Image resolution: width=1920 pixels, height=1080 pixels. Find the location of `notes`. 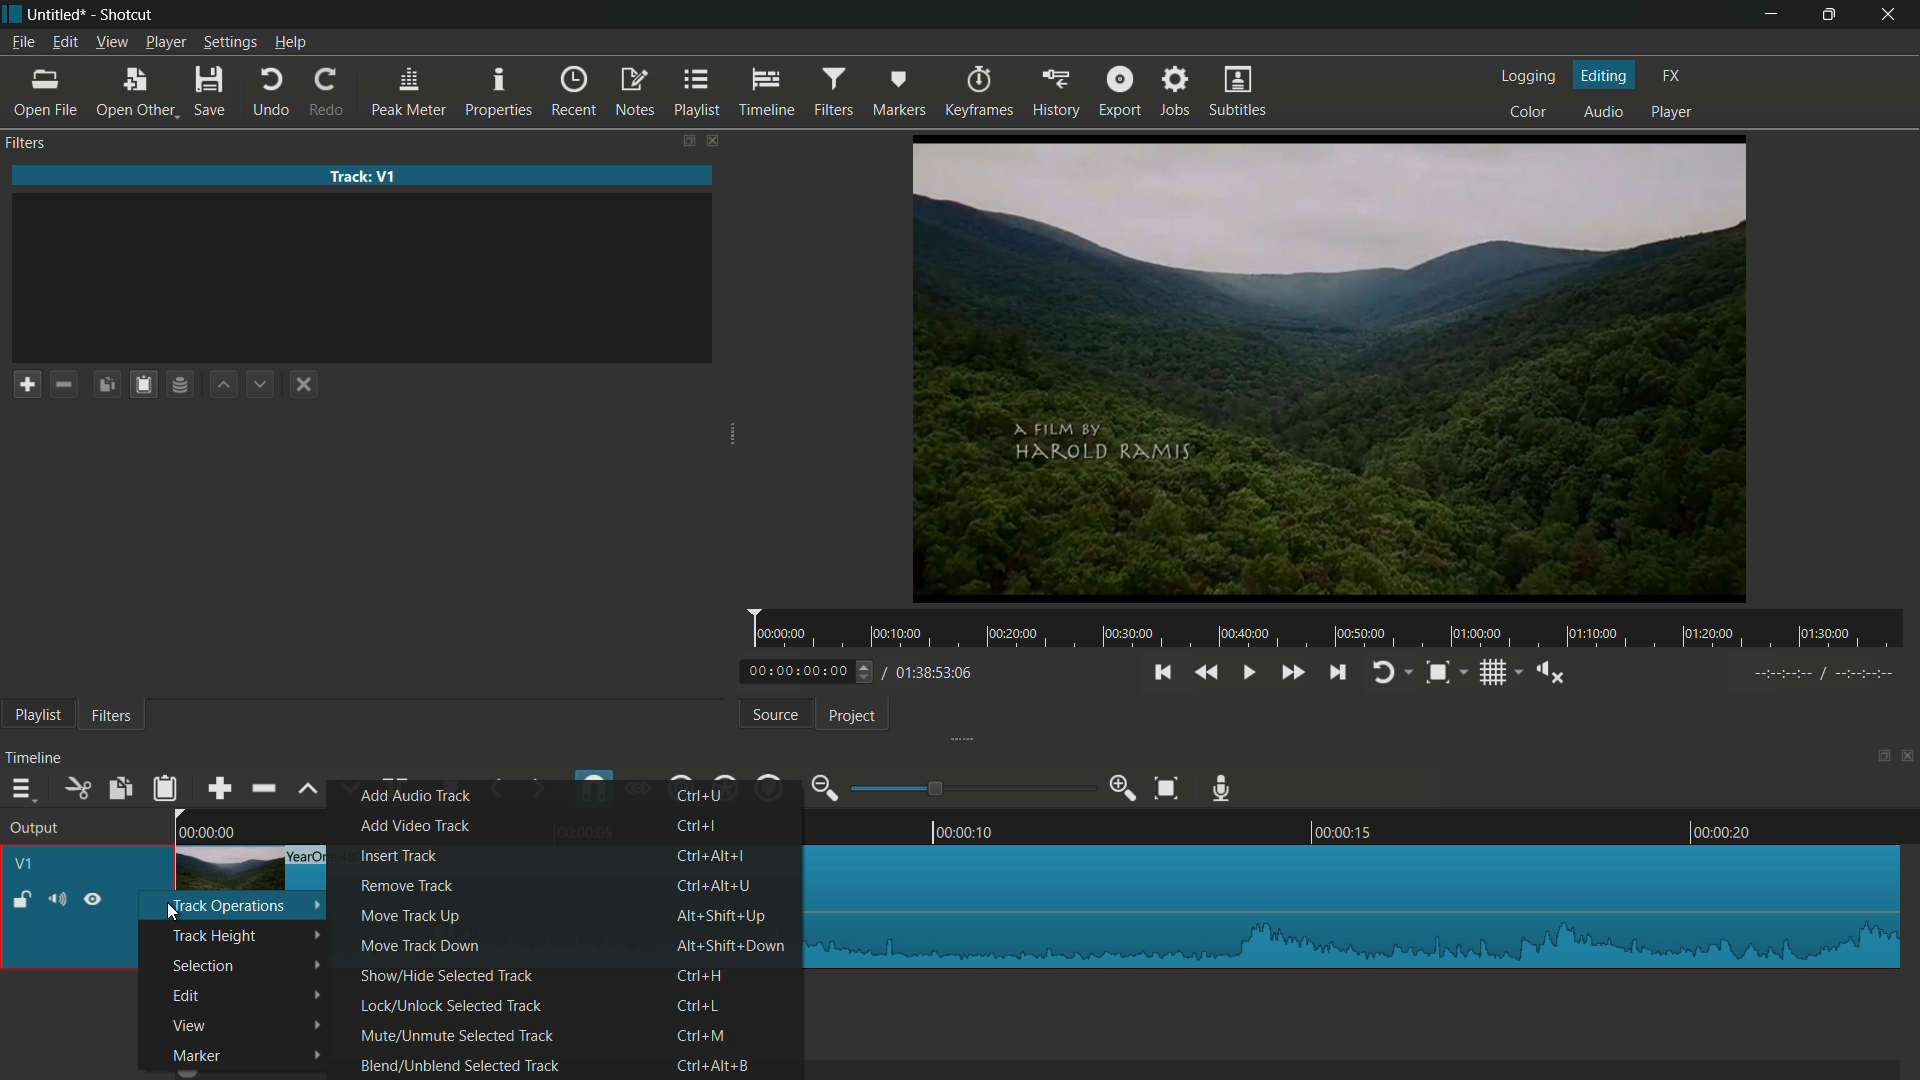

notes is located at coordinates (637, 91).